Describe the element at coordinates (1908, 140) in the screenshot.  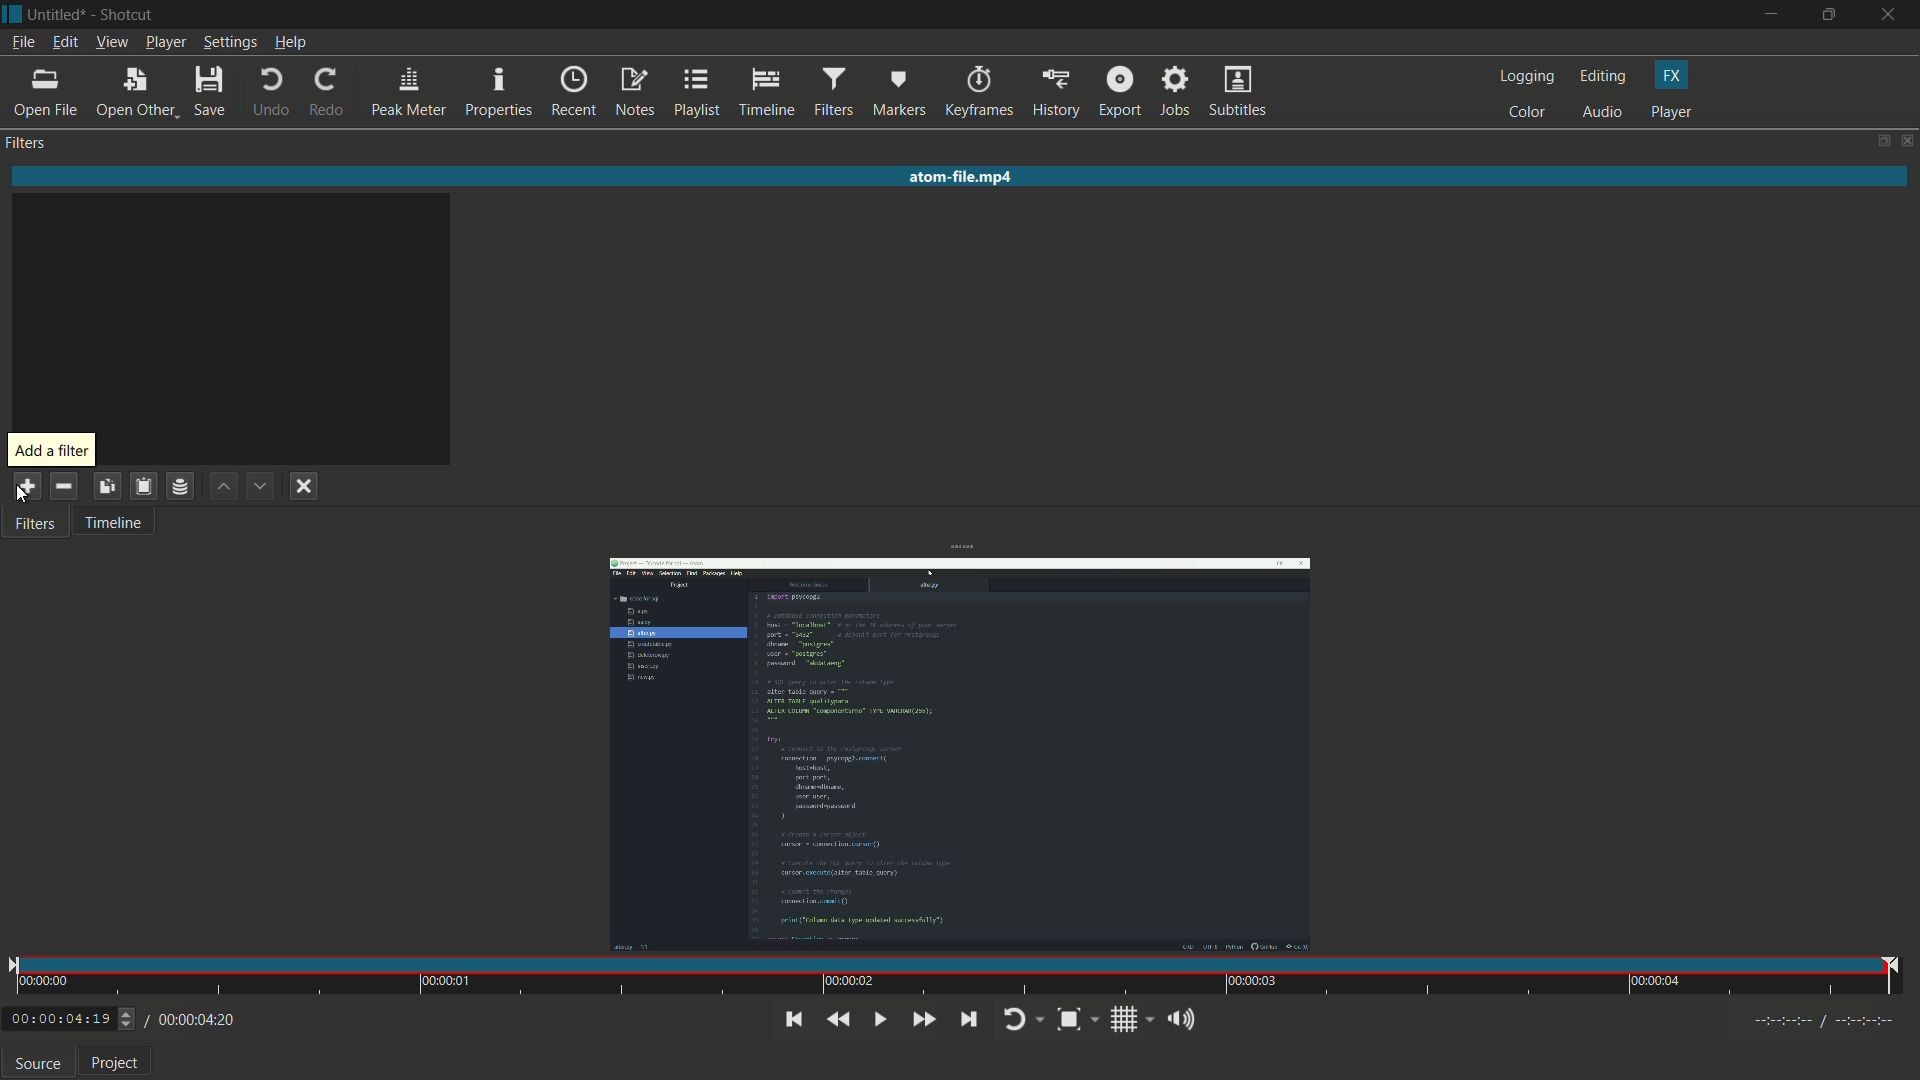
I see `close` at that location.